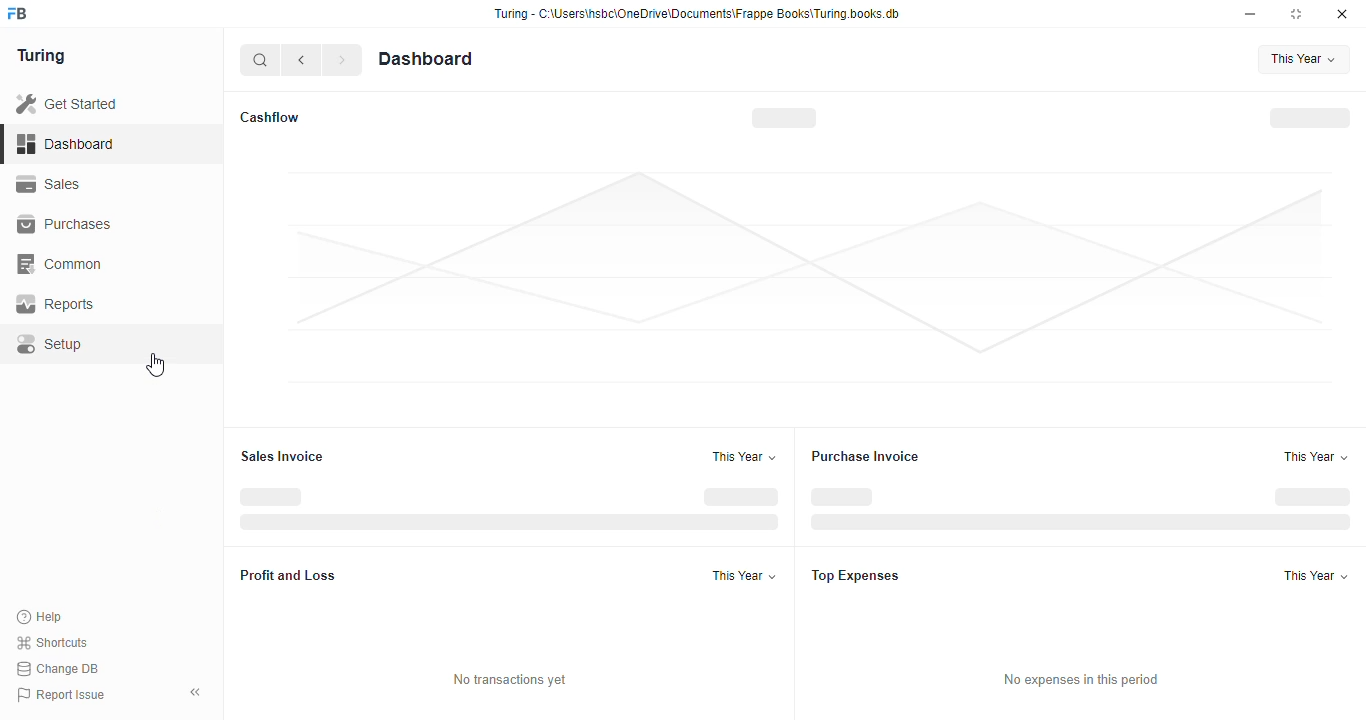  What do you see at coordinates (342, 60) in the screenshot?
I see `forward` at bounding box center [342, 60].